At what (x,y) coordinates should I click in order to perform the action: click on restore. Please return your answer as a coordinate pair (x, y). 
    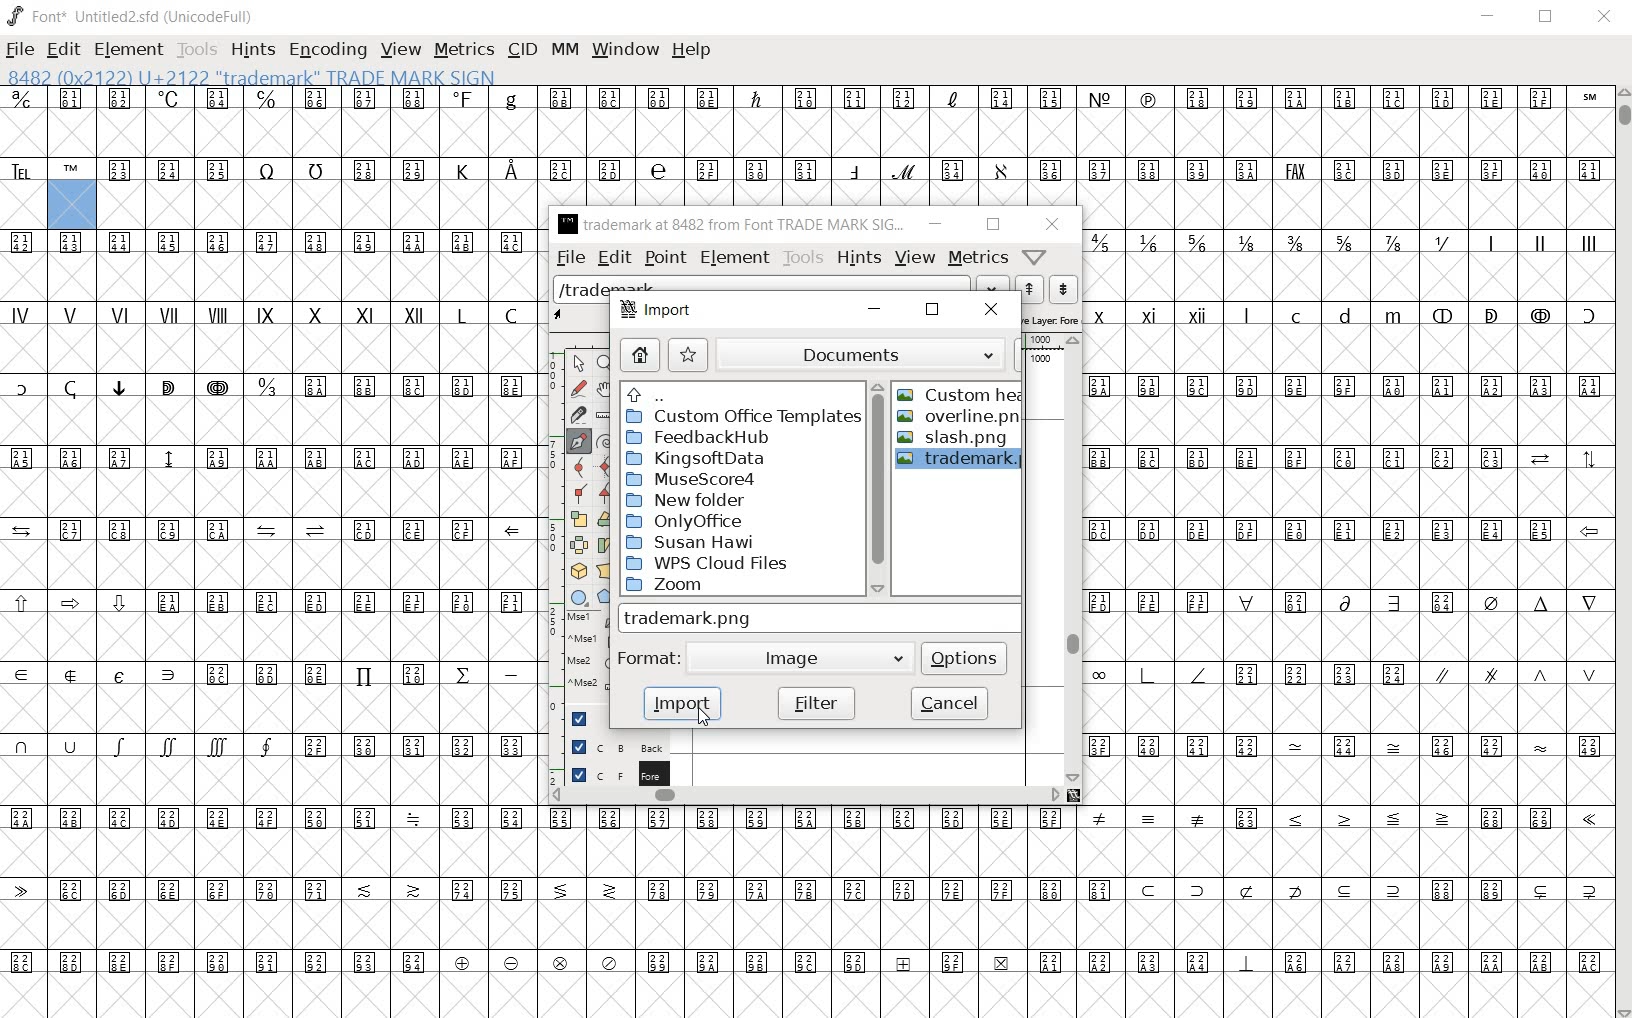
    Looking at the image, I should click on (994, 225).